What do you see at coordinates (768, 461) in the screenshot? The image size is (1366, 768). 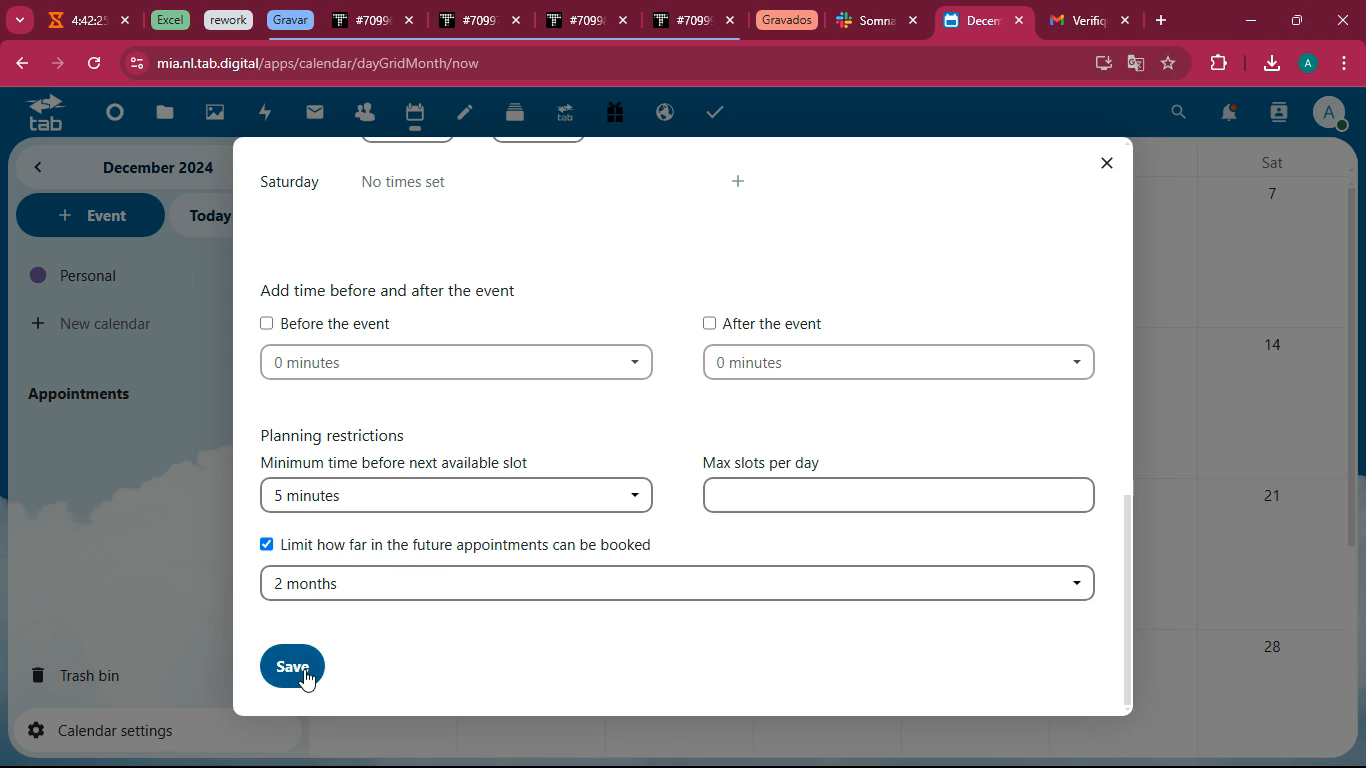 I see `max slots per day` at bounding box center [768, 461].